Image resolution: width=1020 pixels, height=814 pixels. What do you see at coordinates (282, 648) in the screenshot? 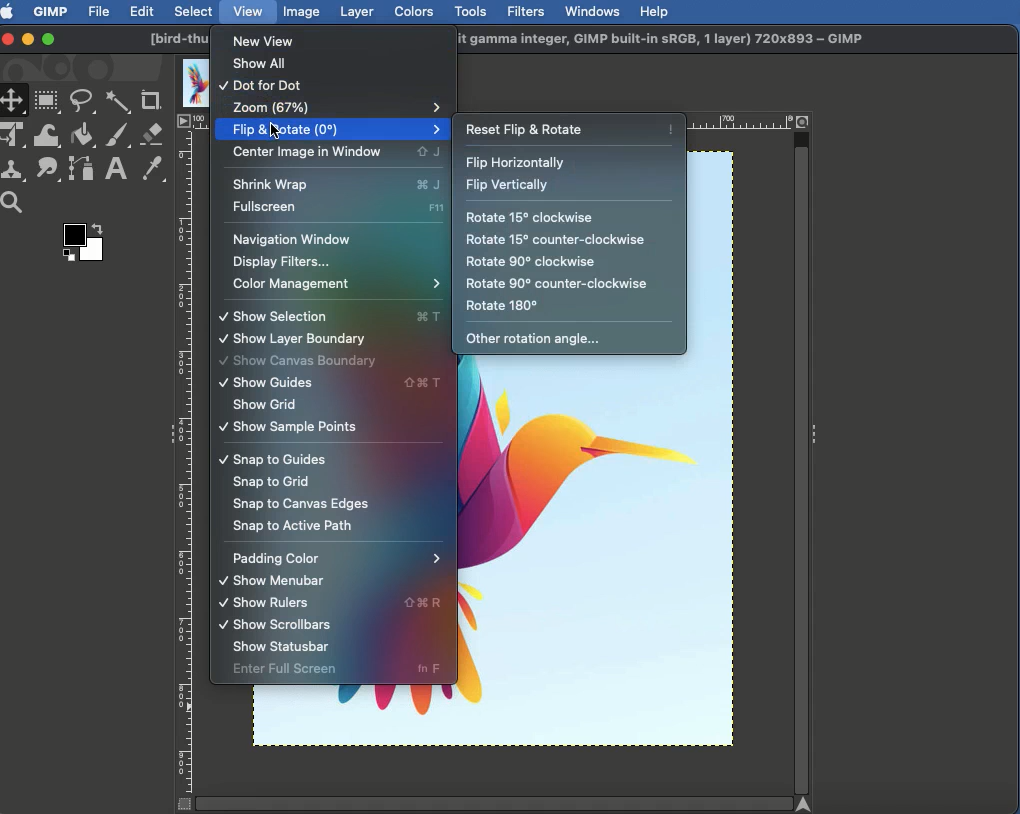
I see `Show status bar` at bounding box center [282, 648].